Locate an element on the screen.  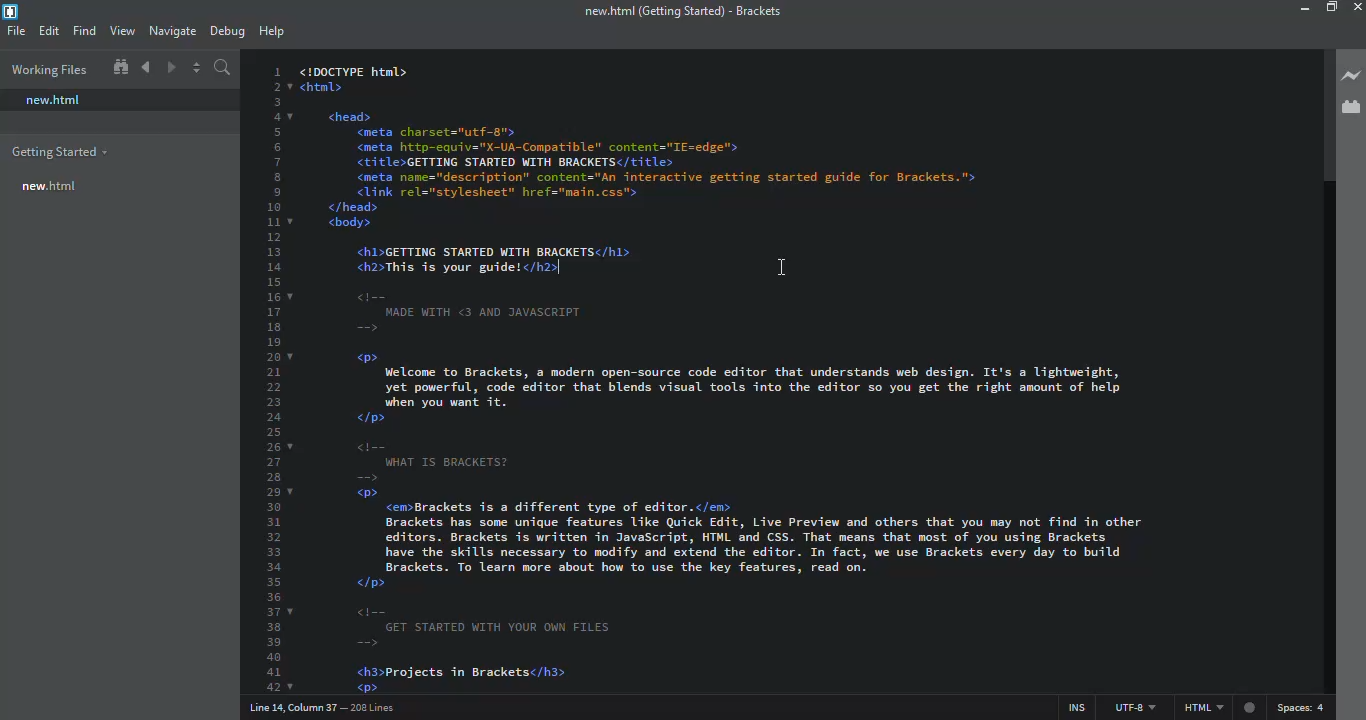
working files is located at coordinates (47, 67).